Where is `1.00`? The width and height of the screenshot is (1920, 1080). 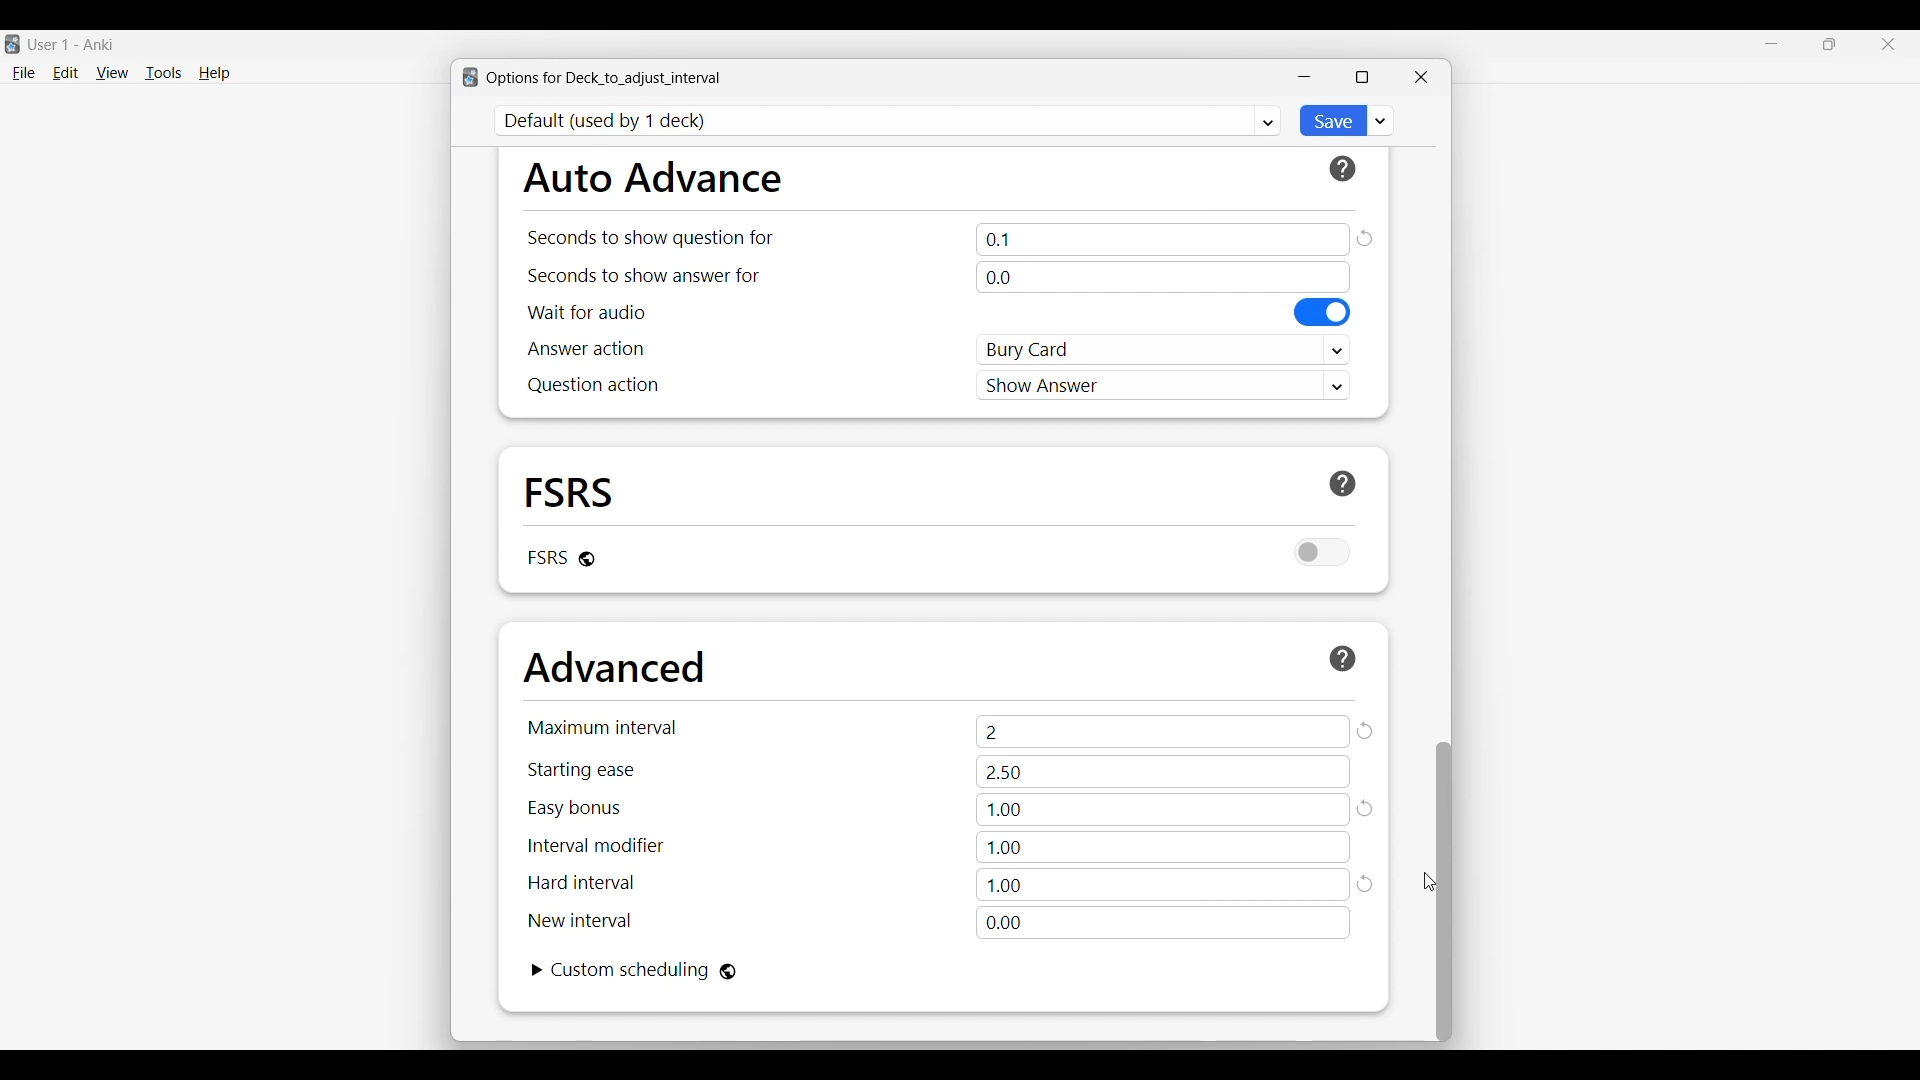
1.00 is located at coordinates (1164, 810).